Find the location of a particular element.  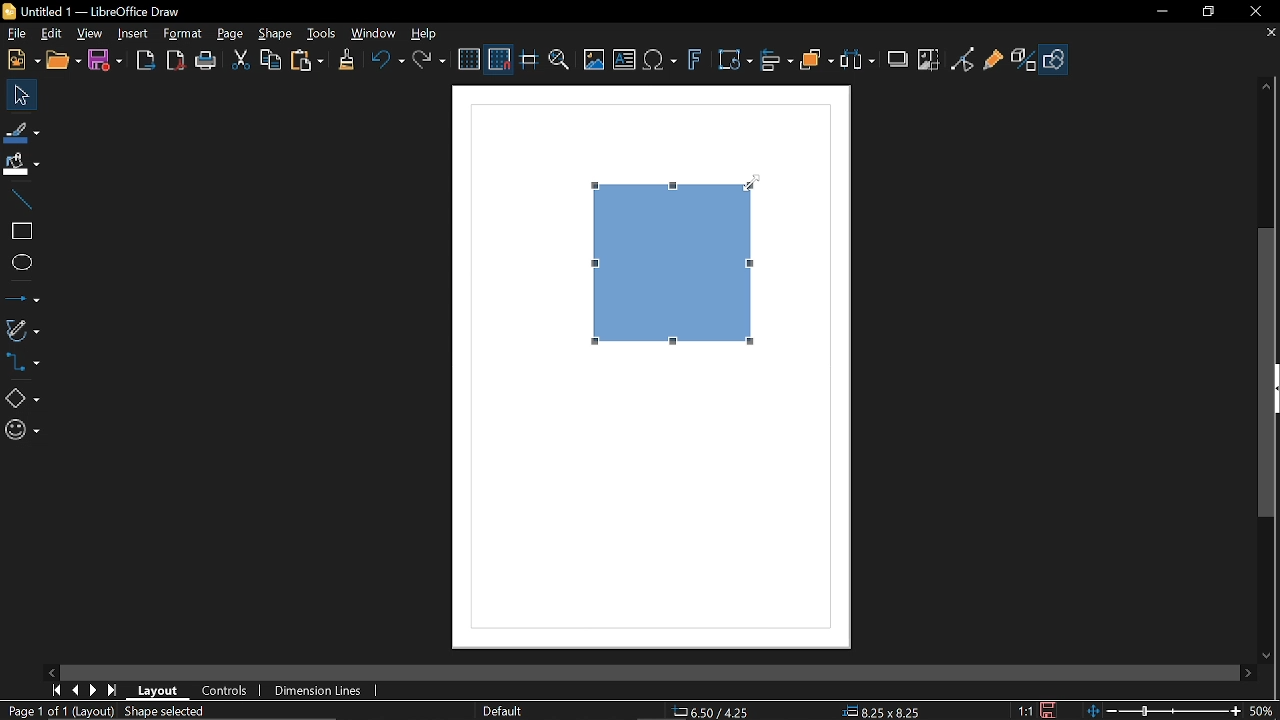

Move right is located at coordinates (1248, 672).